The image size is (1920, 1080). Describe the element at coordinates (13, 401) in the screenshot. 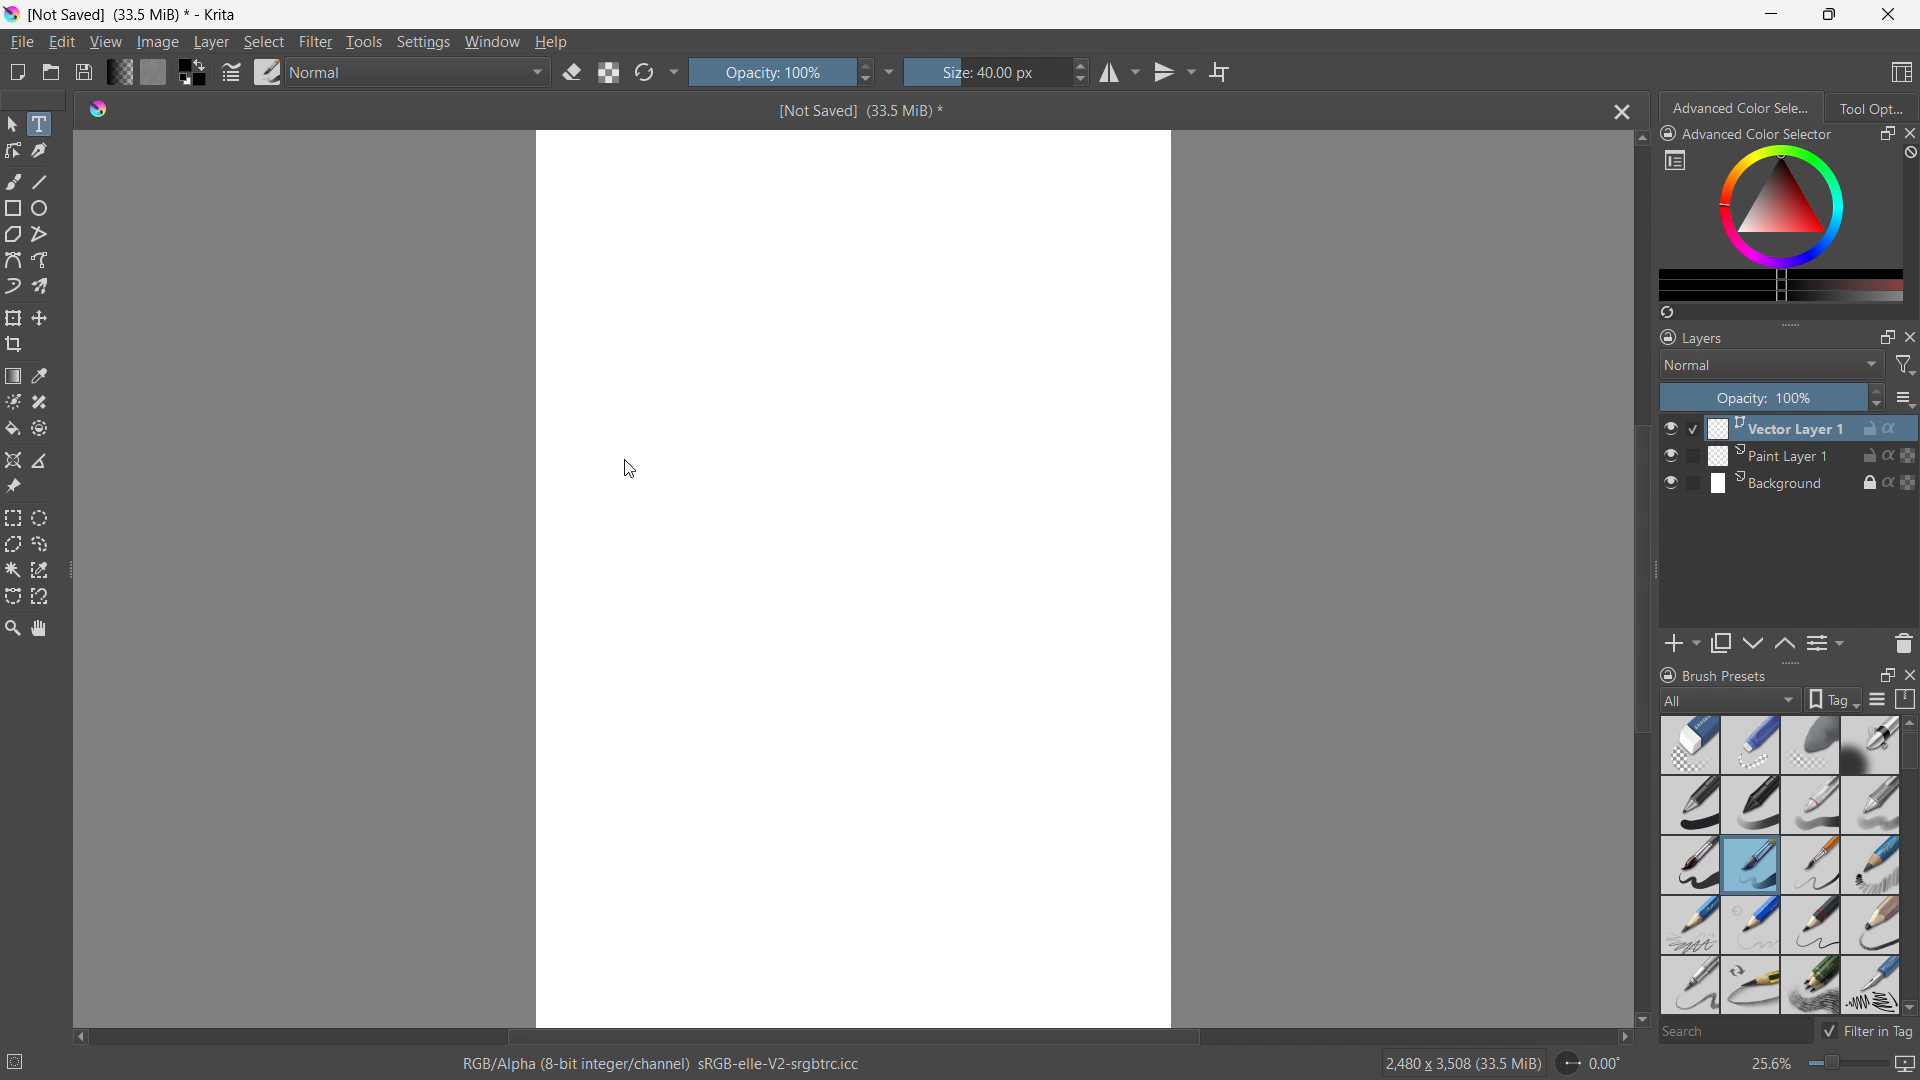

I see `colorize mask tool` at that location.